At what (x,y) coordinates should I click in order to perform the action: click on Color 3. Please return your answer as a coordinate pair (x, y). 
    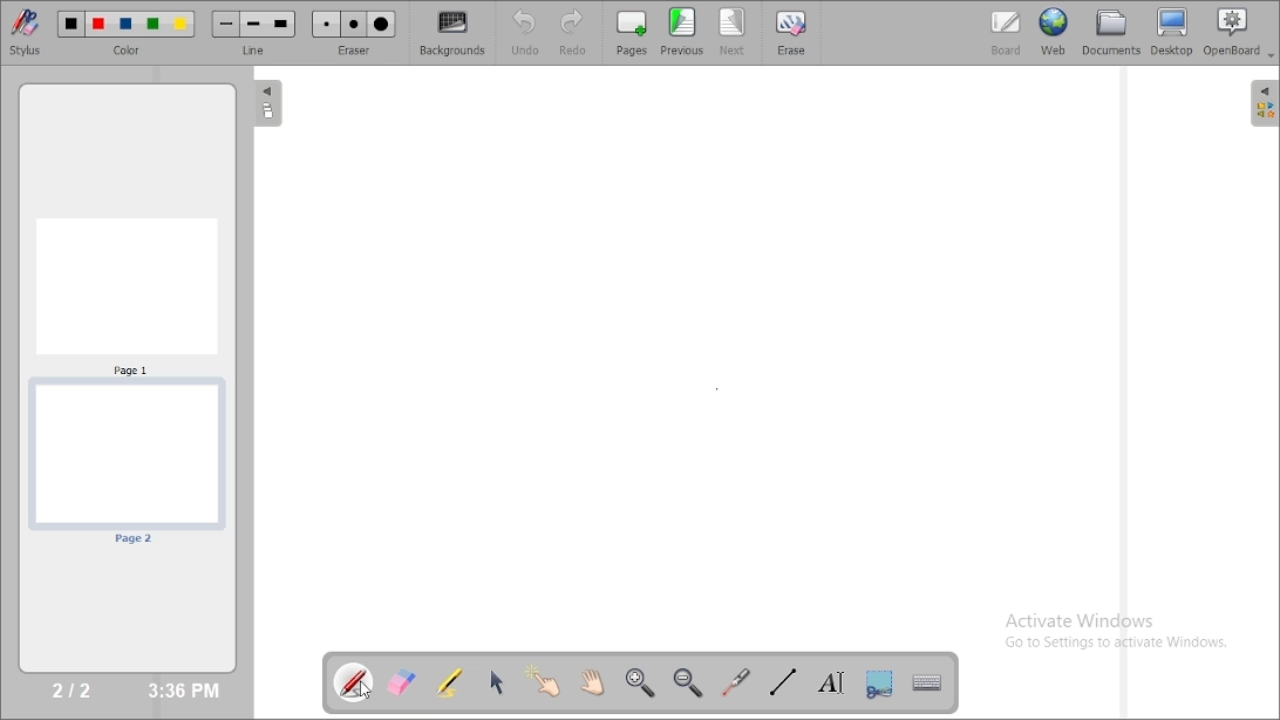
    Looking at the image, I should click on (126, 25).